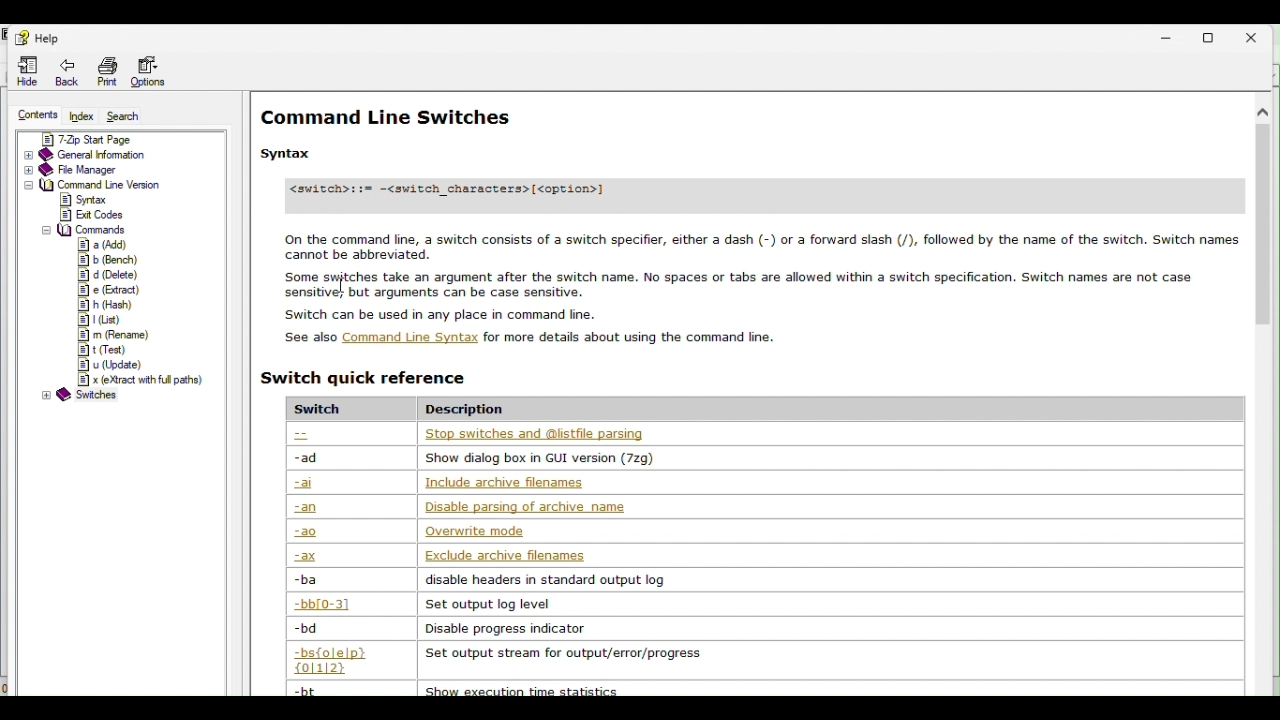 Image resolution: width=1280 pixels, height=720 pixels. What do you see at coordinates (509, 480) in the screenshot?
I see `include archive filenames` at bounding box center [509, 480].